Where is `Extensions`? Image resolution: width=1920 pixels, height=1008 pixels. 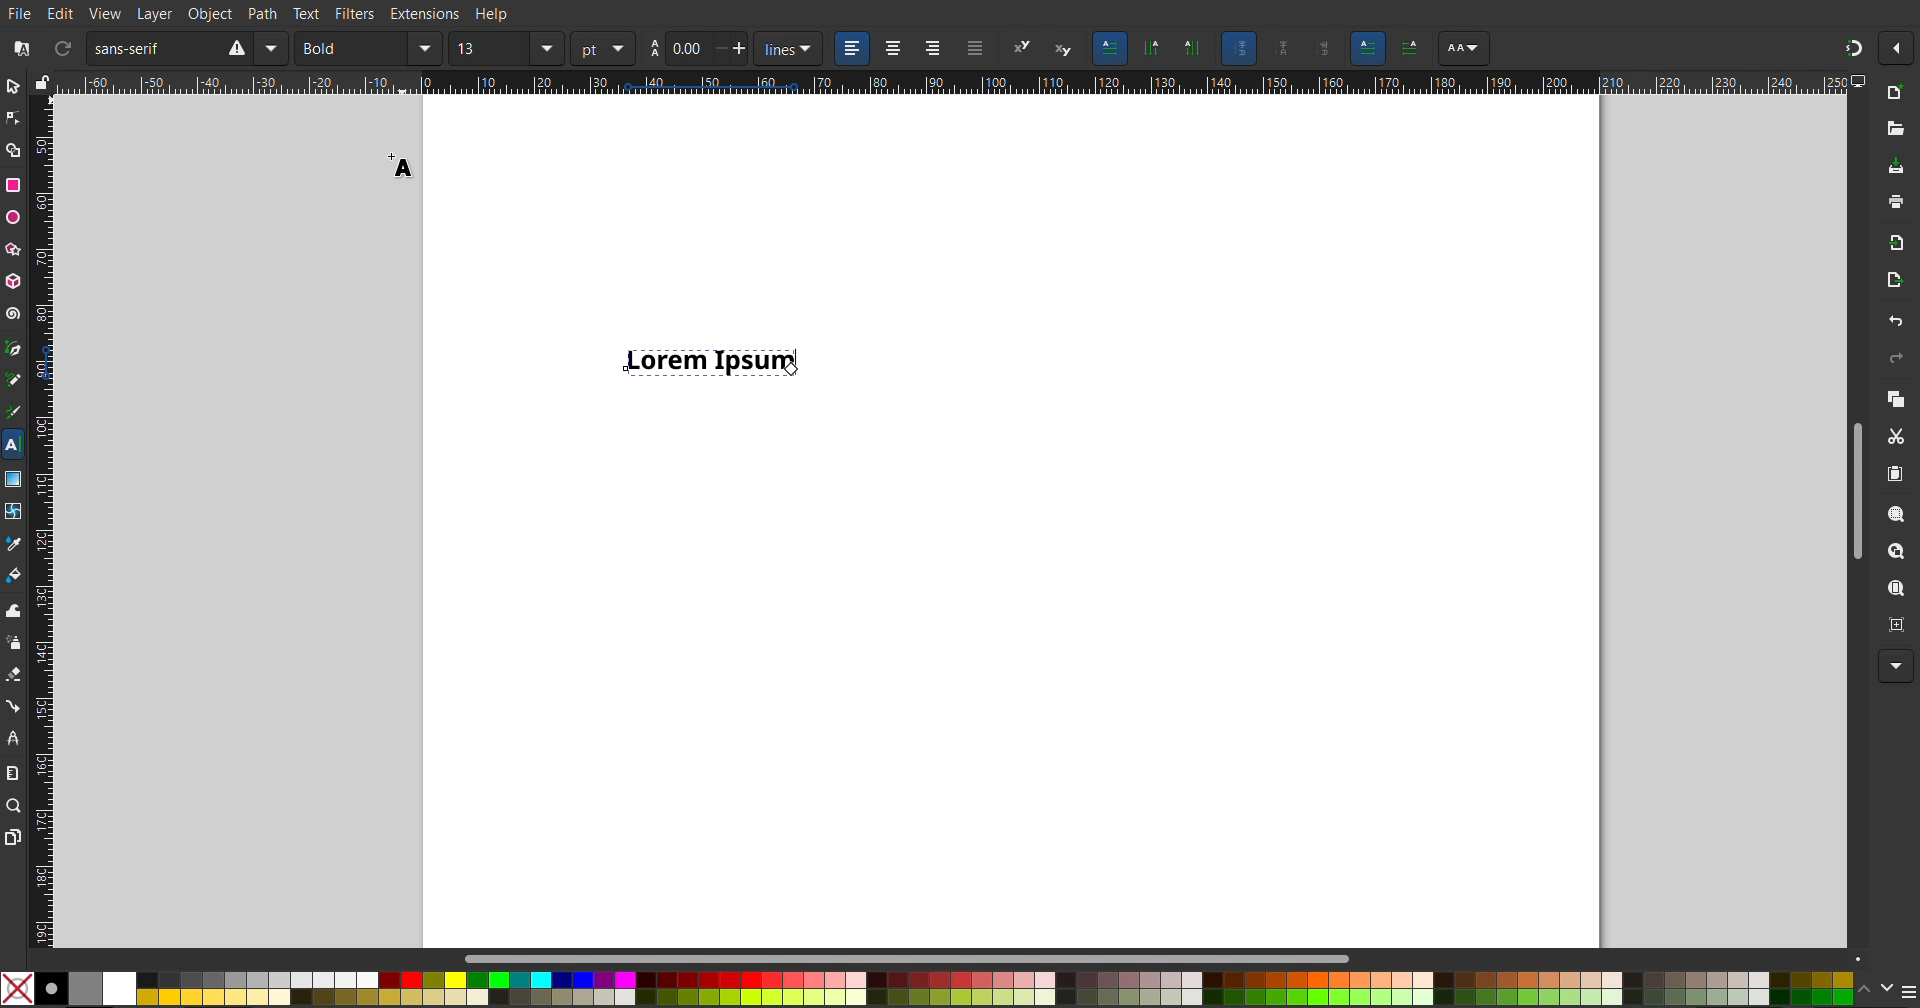 Extensions is located at coordinates (427, 14).